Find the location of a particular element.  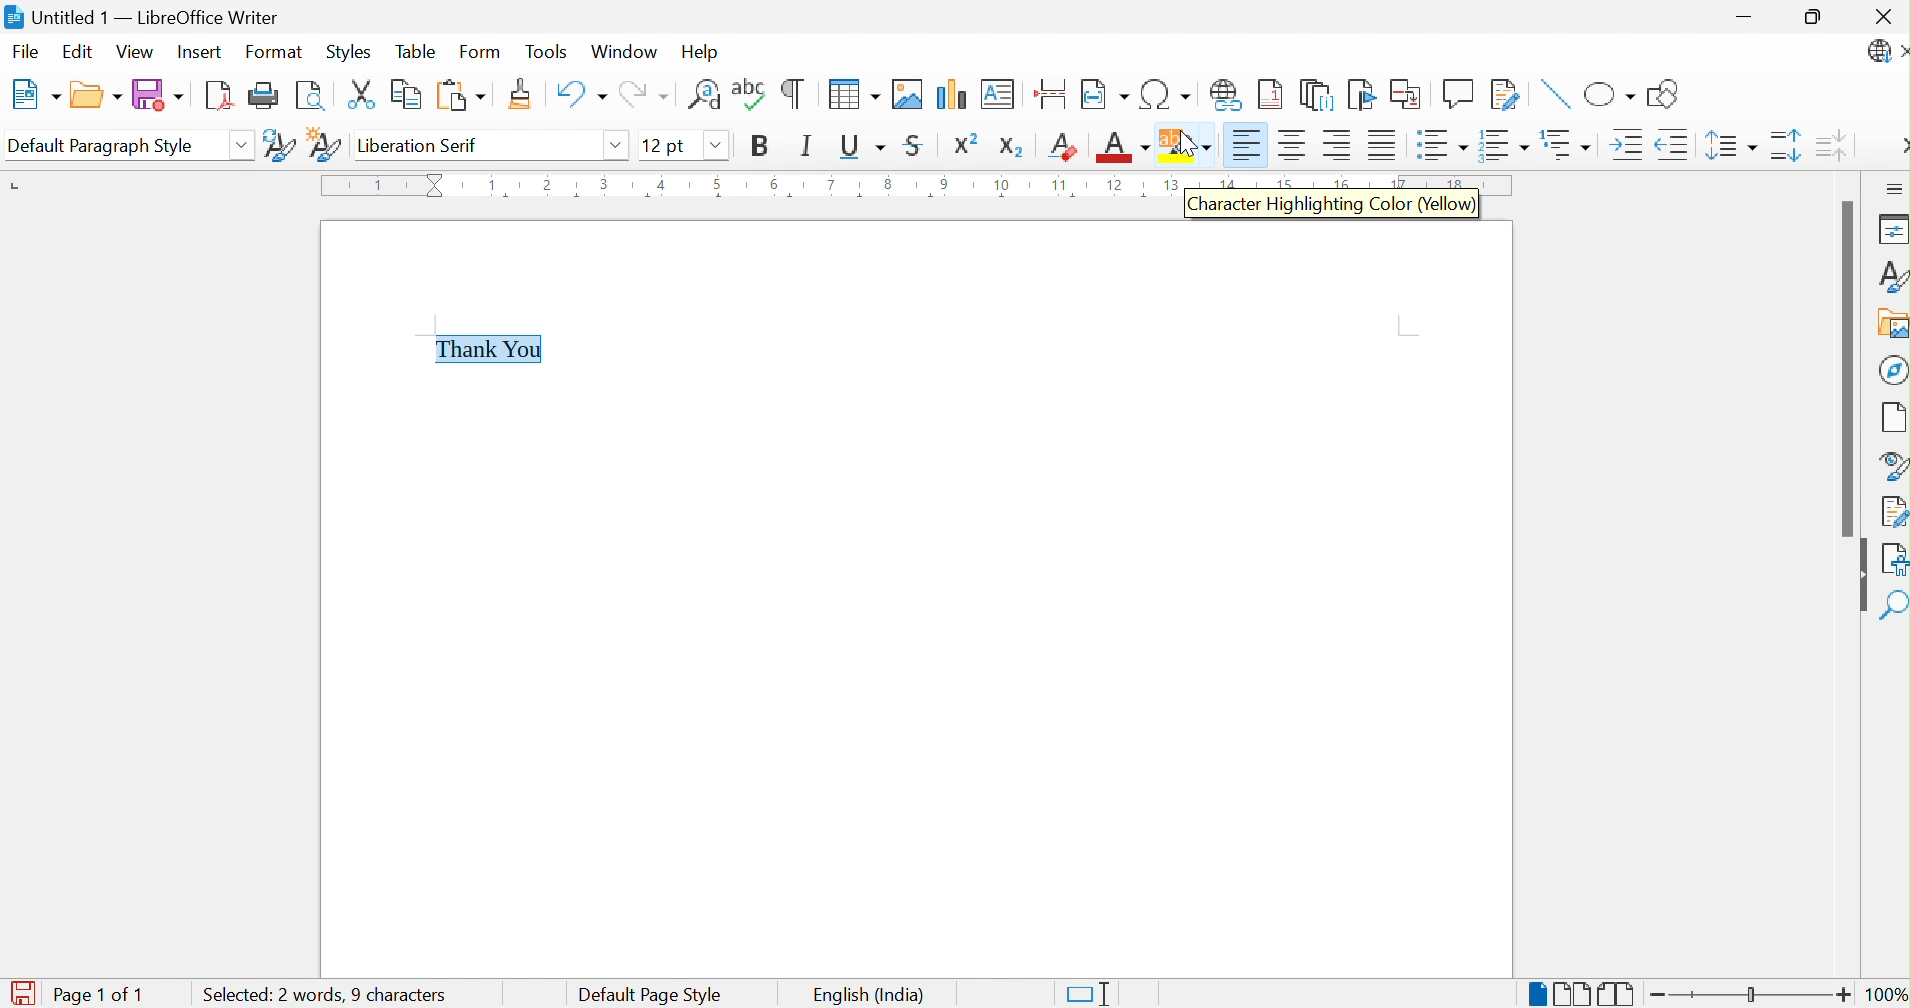

Drop Down is located at coordinates (242, 143).